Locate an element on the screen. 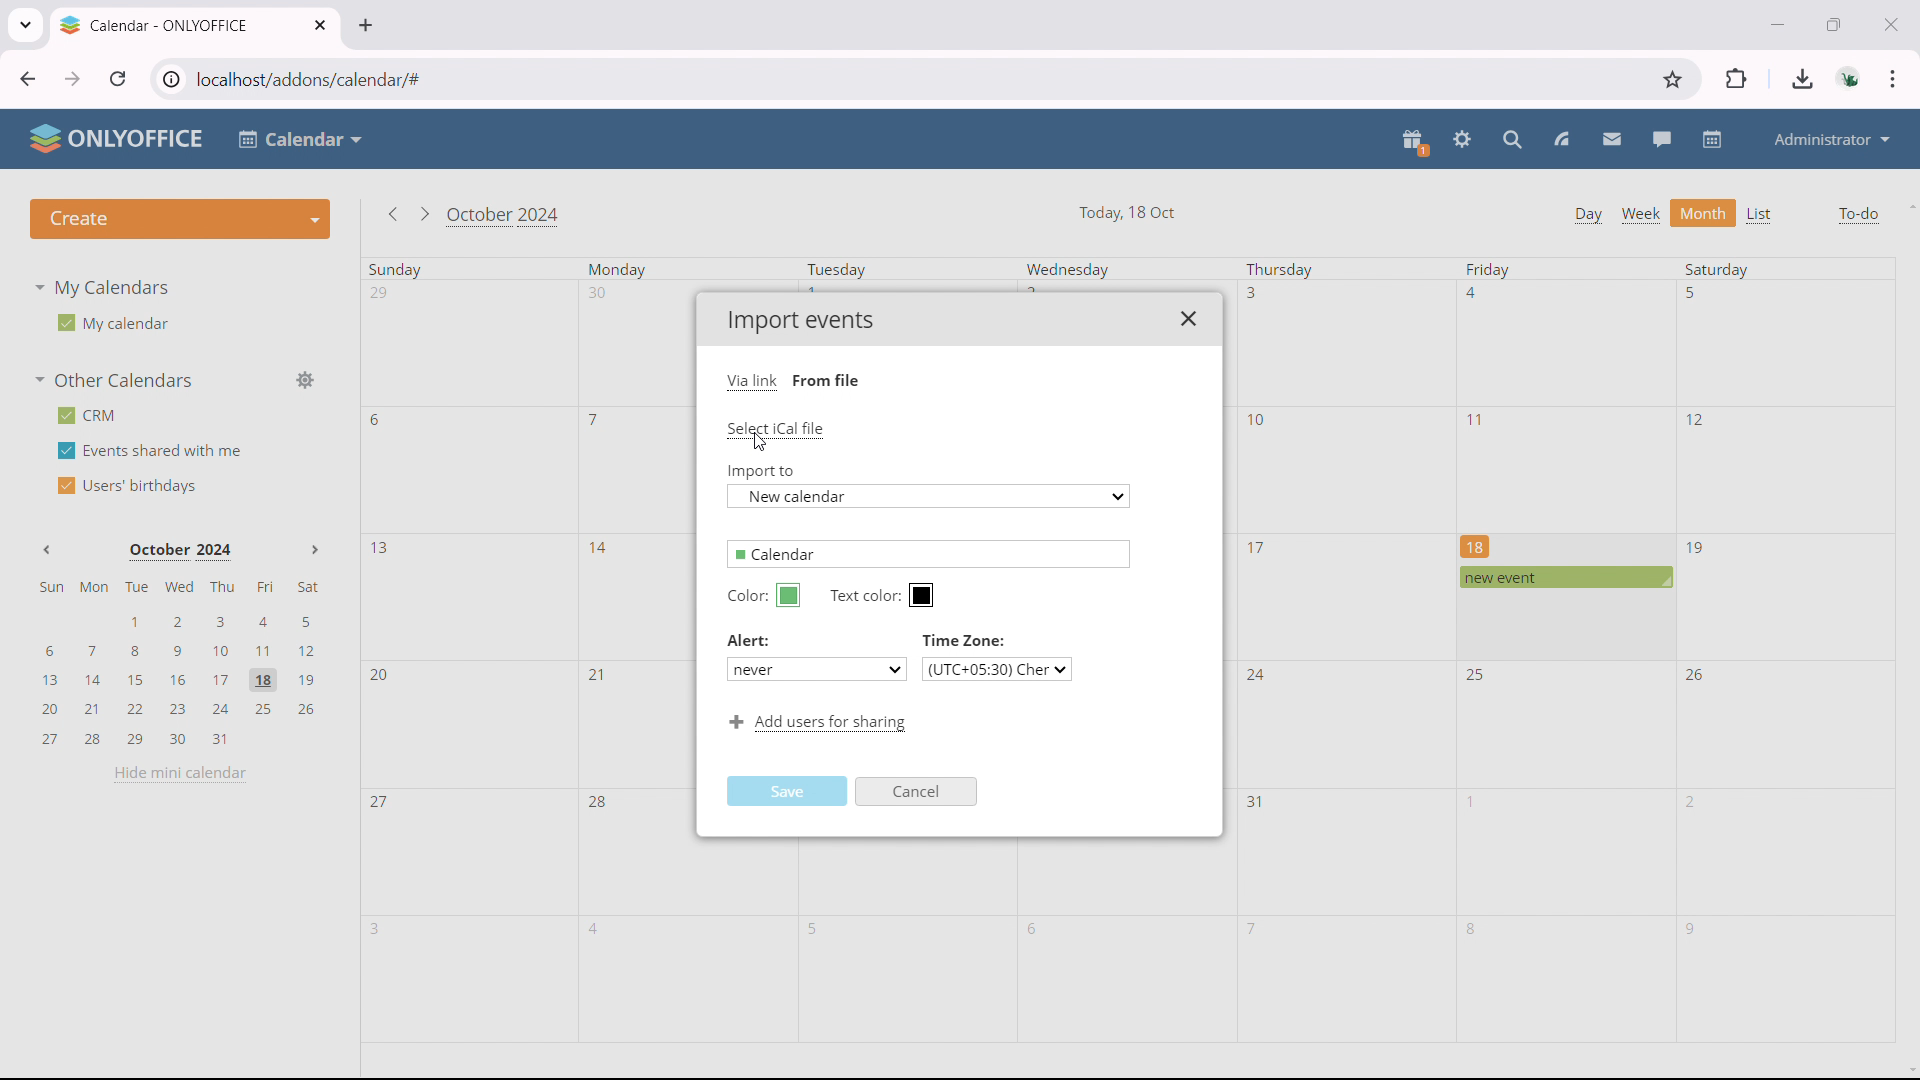 This screenshot has width=1920, height=1080. click to go back, hold to see history is located at coordinates (28, 78).